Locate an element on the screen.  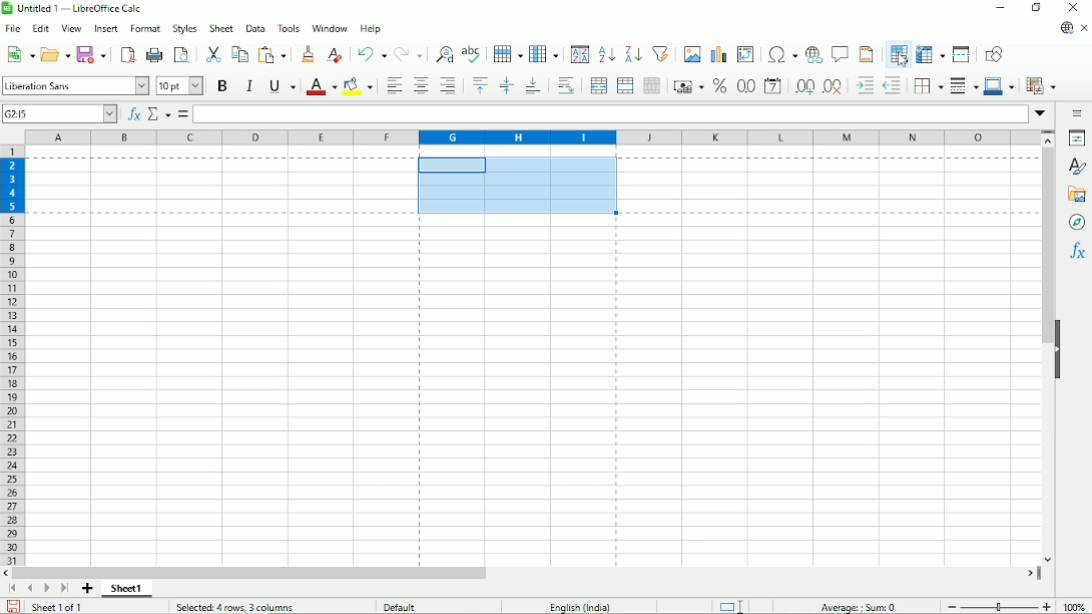
Cursor is located at coordinates (902, 60).